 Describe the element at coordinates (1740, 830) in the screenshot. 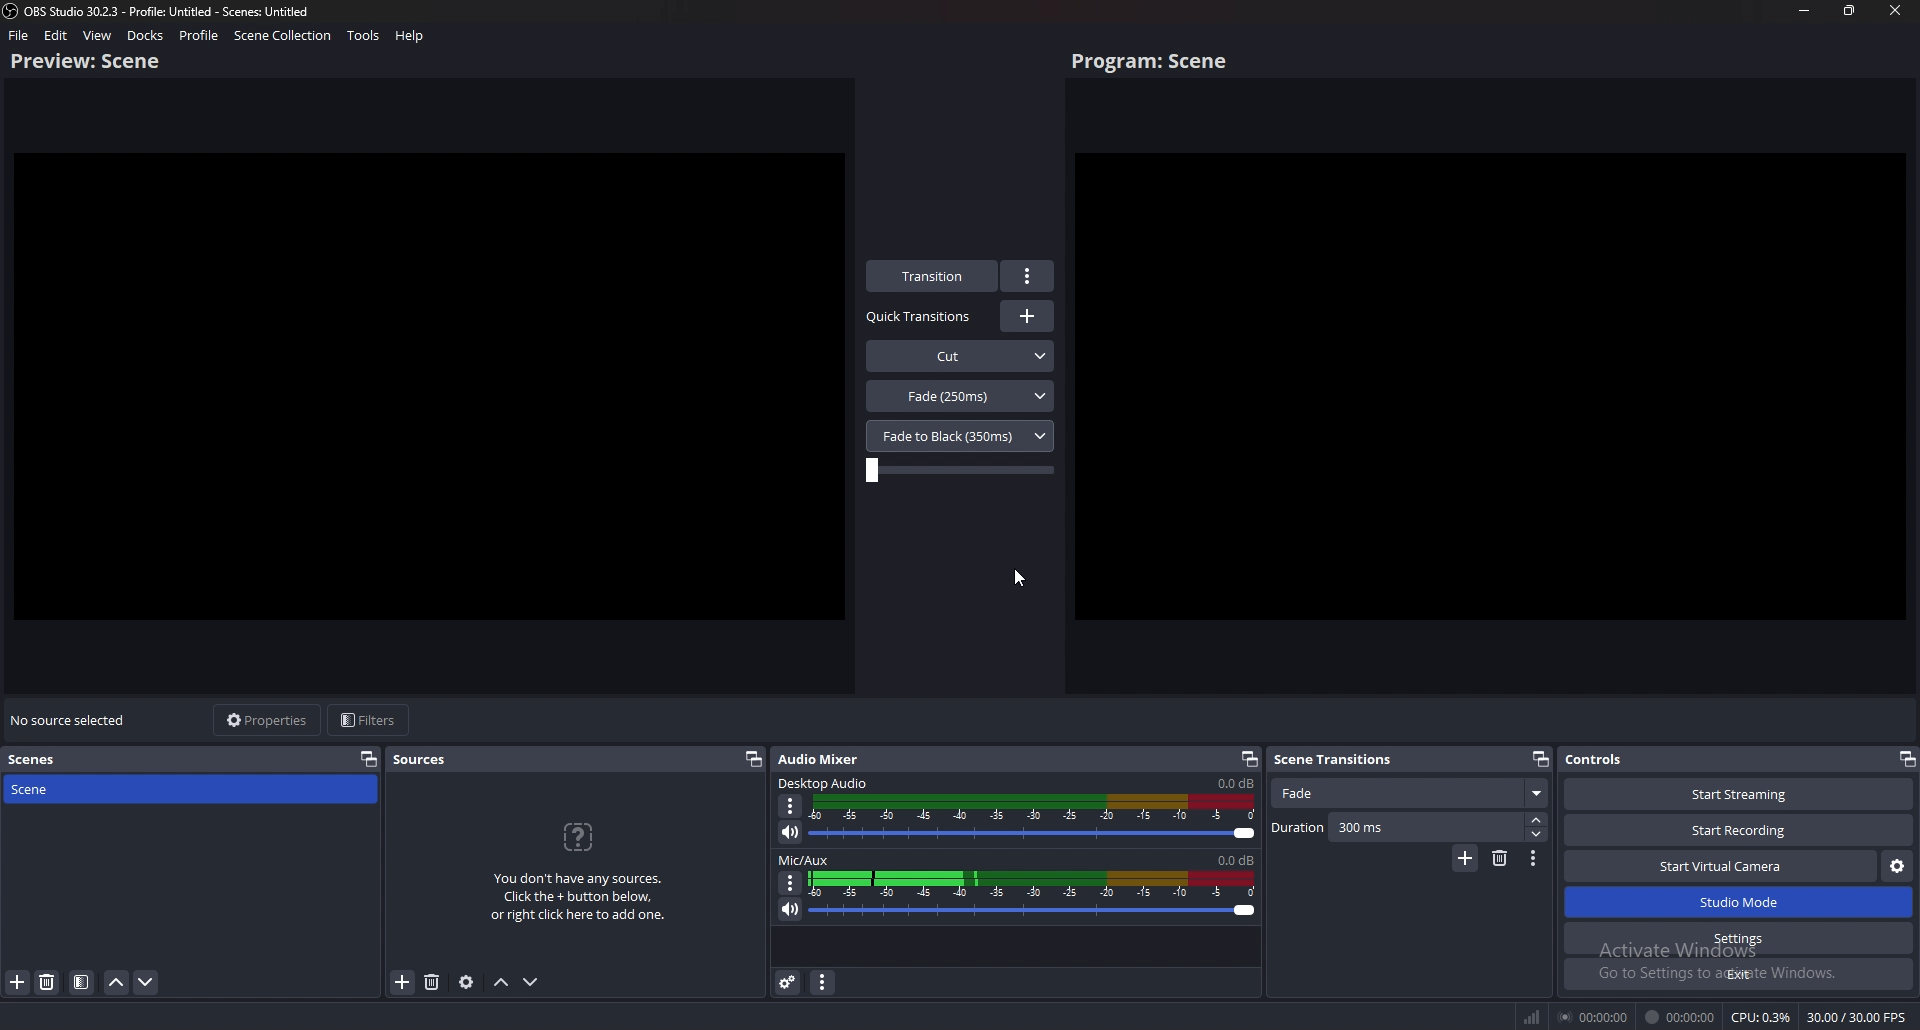

I see `Start recording` at that location.